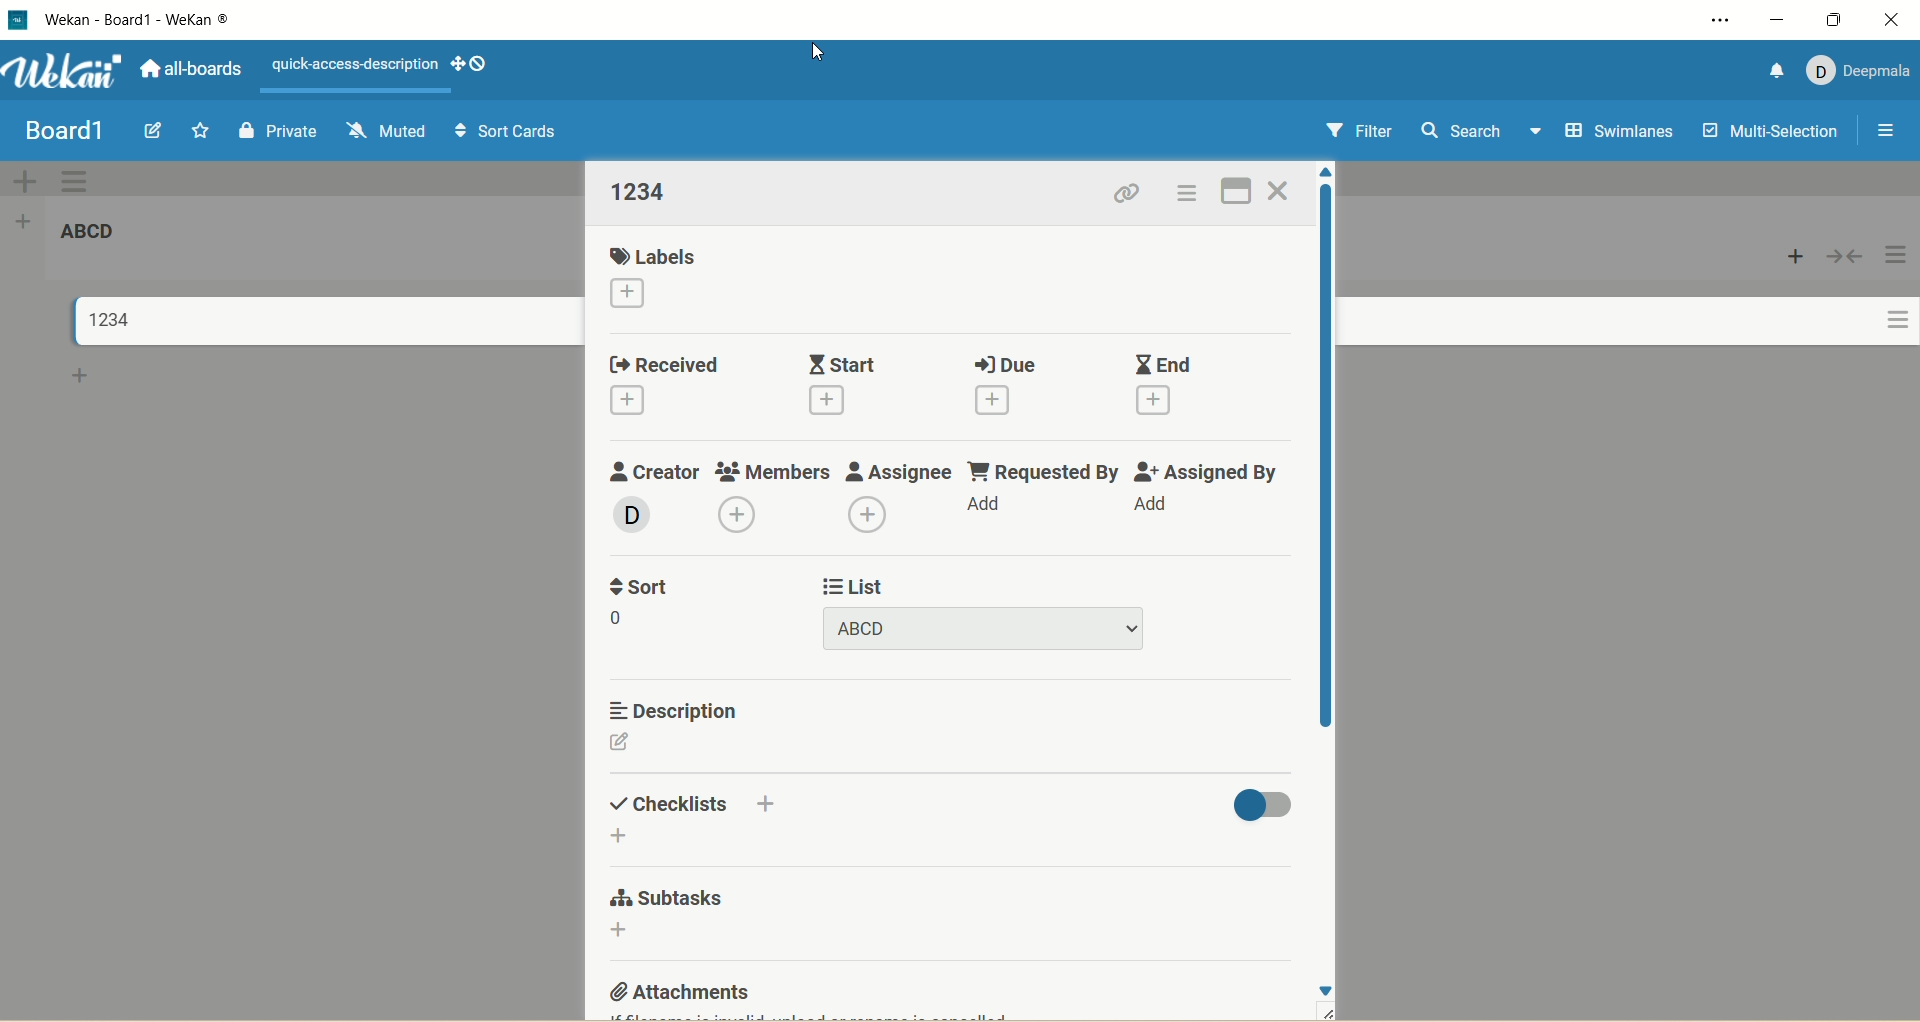 The height and width of the screenshot is (1022, 1920). Describe the element at coordinates (986, 628) in the screenshot. I see `ABCD` at that location.